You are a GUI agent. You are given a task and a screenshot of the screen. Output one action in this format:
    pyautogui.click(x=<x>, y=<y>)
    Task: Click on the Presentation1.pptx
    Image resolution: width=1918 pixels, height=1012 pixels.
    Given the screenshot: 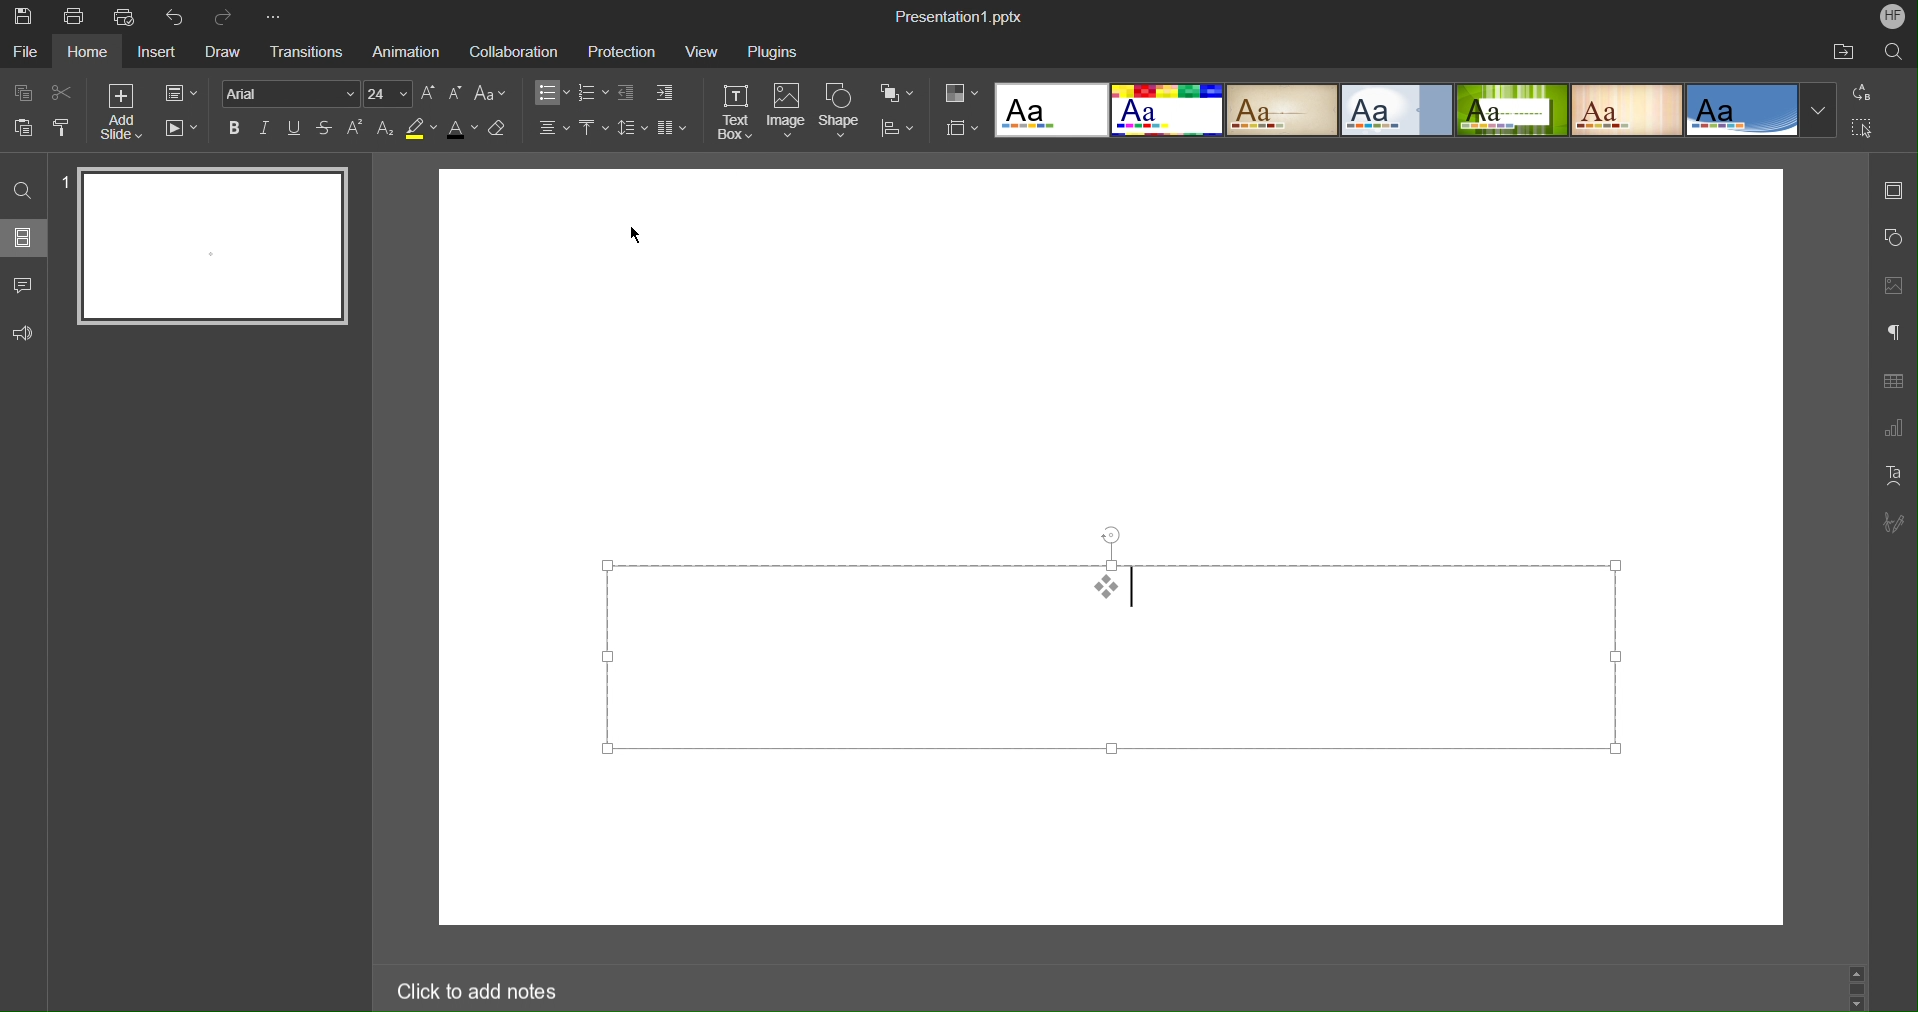 What is the action you would take?
    pyautogui.click(x=958, y=14)
    